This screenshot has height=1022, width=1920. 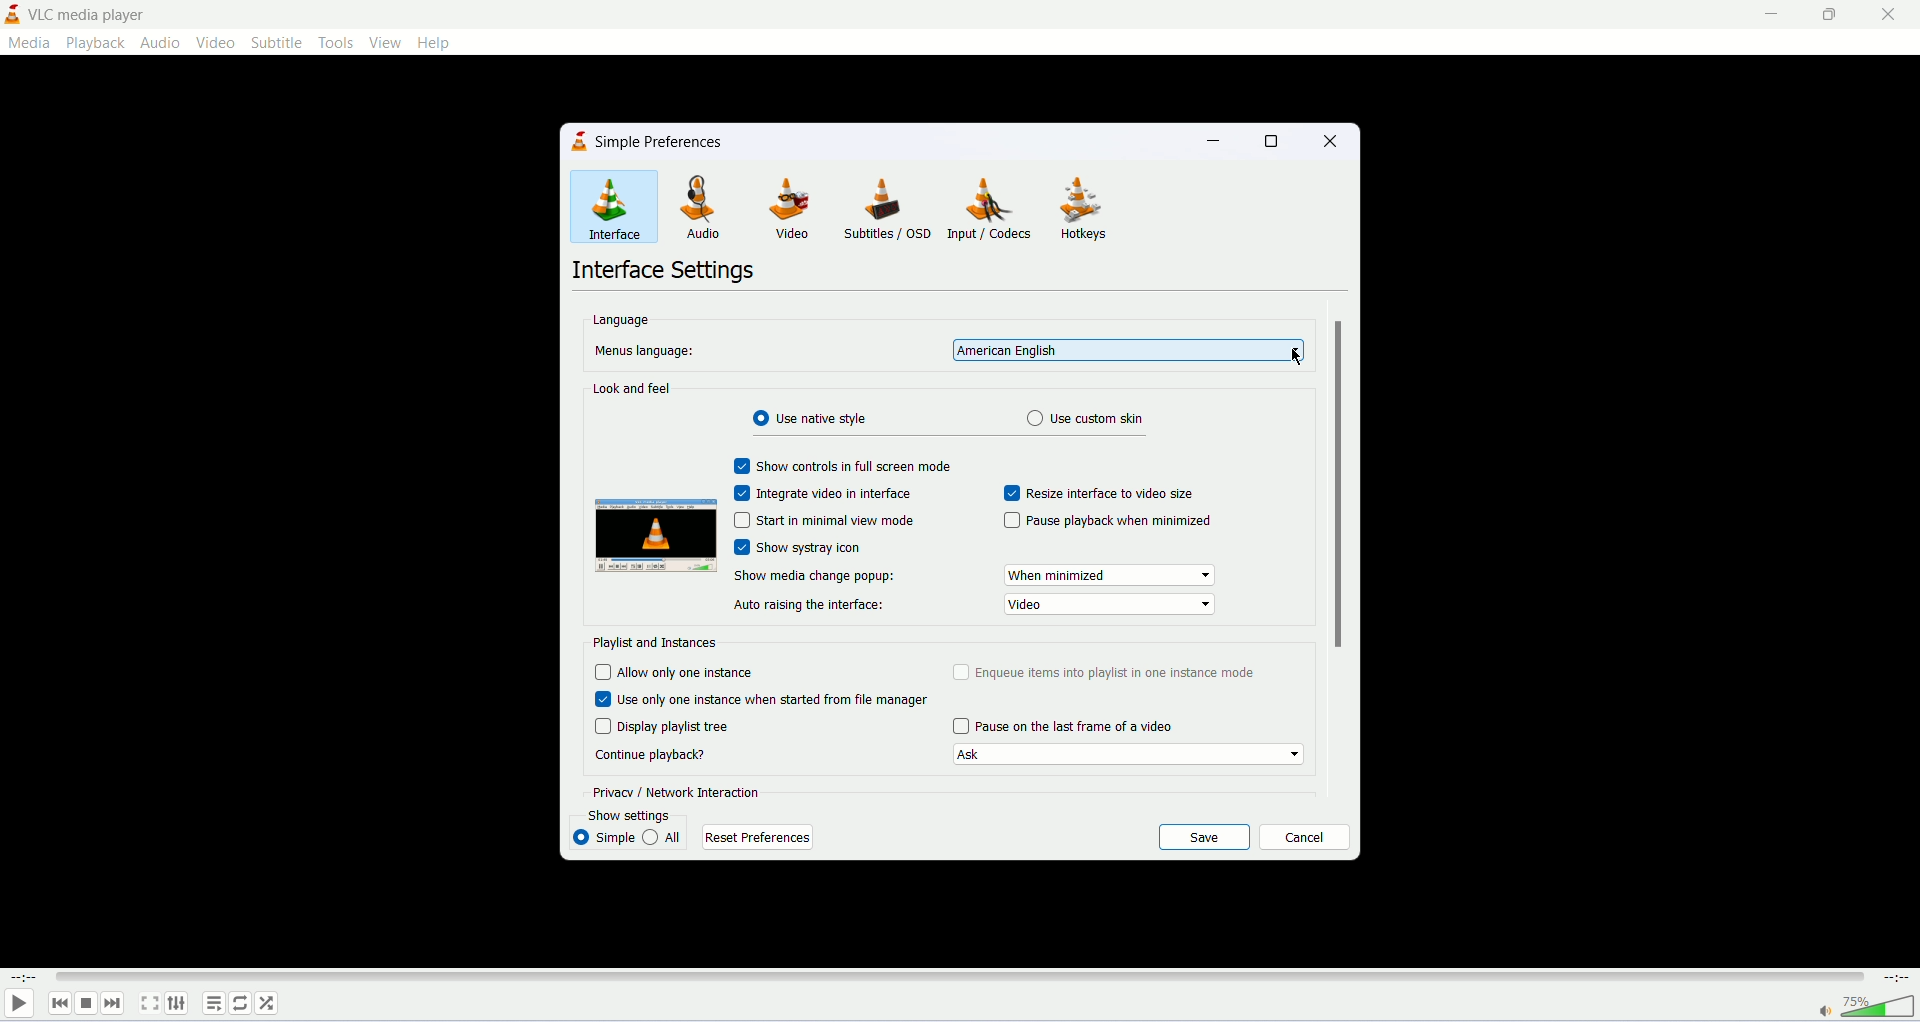 I want to click on set menu's language, so click(x=1129, y=350).